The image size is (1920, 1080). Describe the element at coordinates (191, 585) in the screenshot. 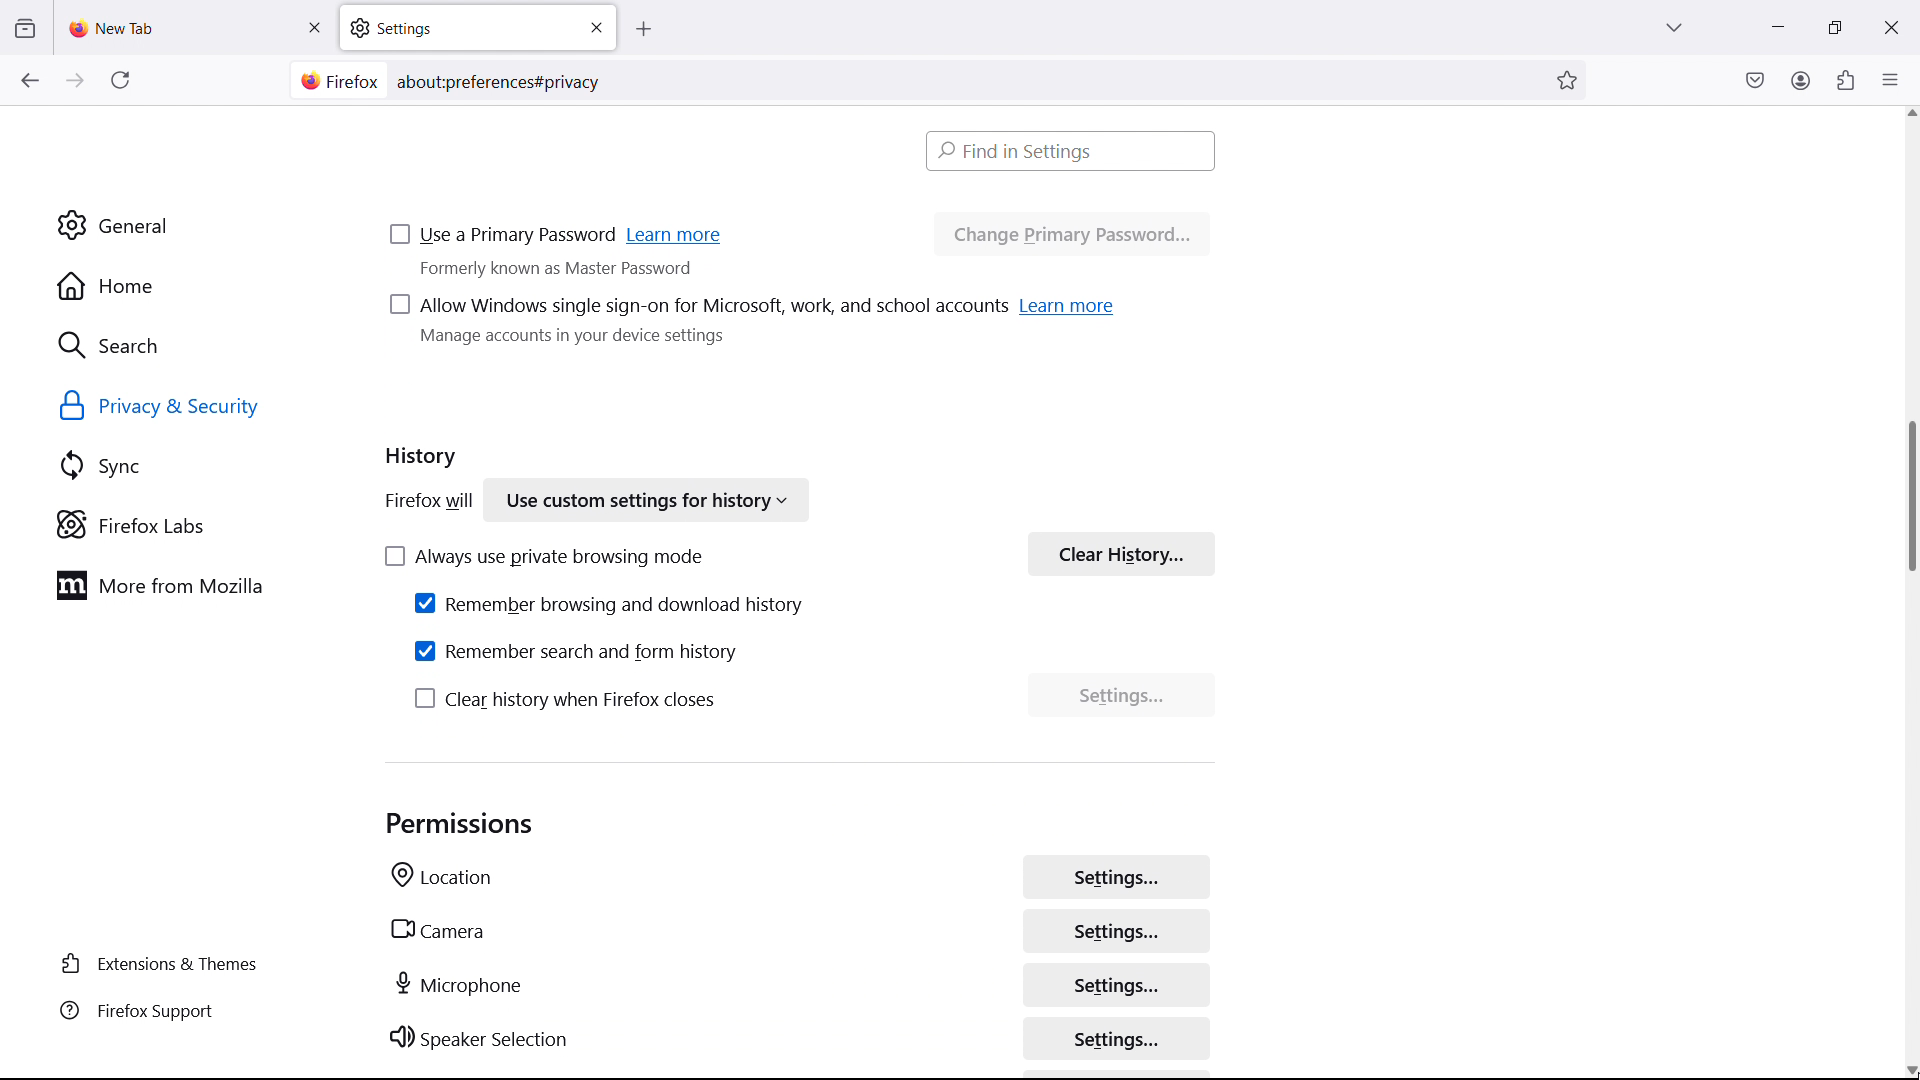

I see `more from mozilla` at that location.